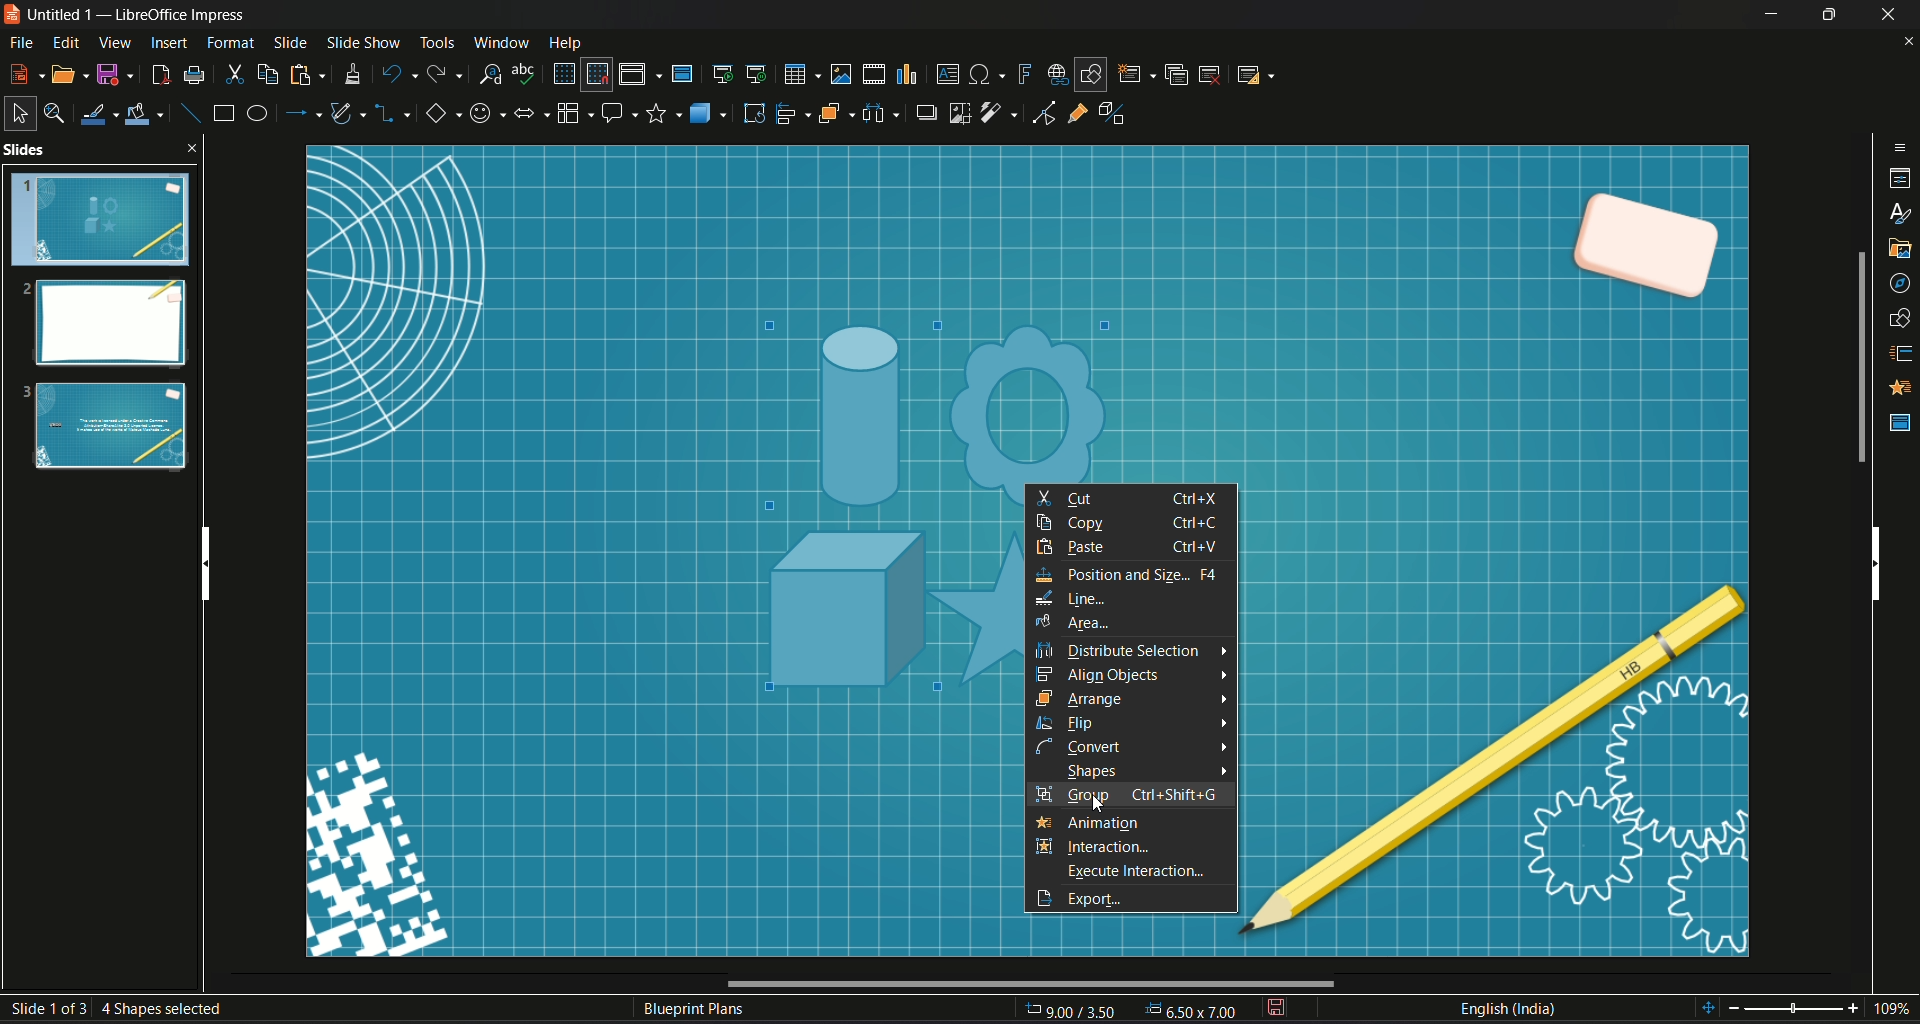  Describe the element at coordinates (1133, 1011) in the screenshot. I see `Page Dimensions` at that location.